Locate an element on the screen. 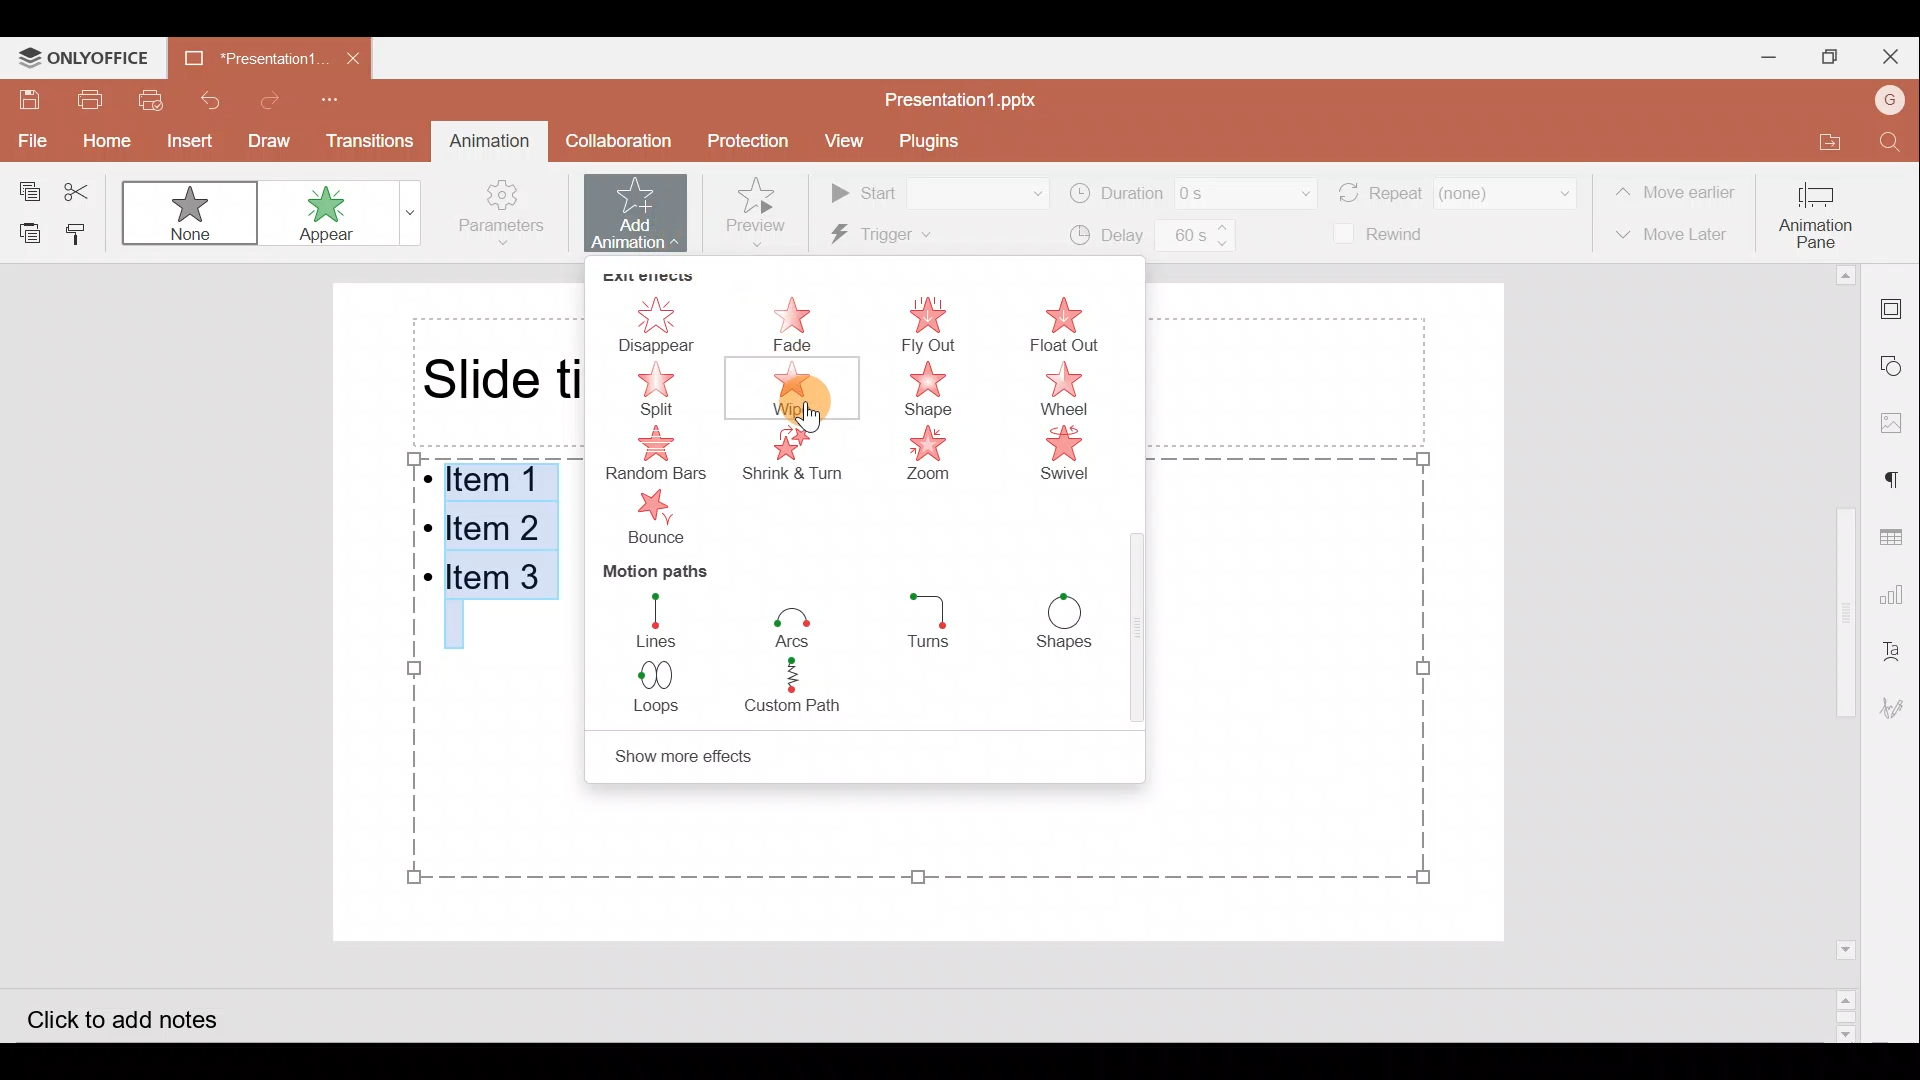 Image resolution: width=1920 pixels, height=1080 pixels. Add animation is located at coordinates (642, 211).